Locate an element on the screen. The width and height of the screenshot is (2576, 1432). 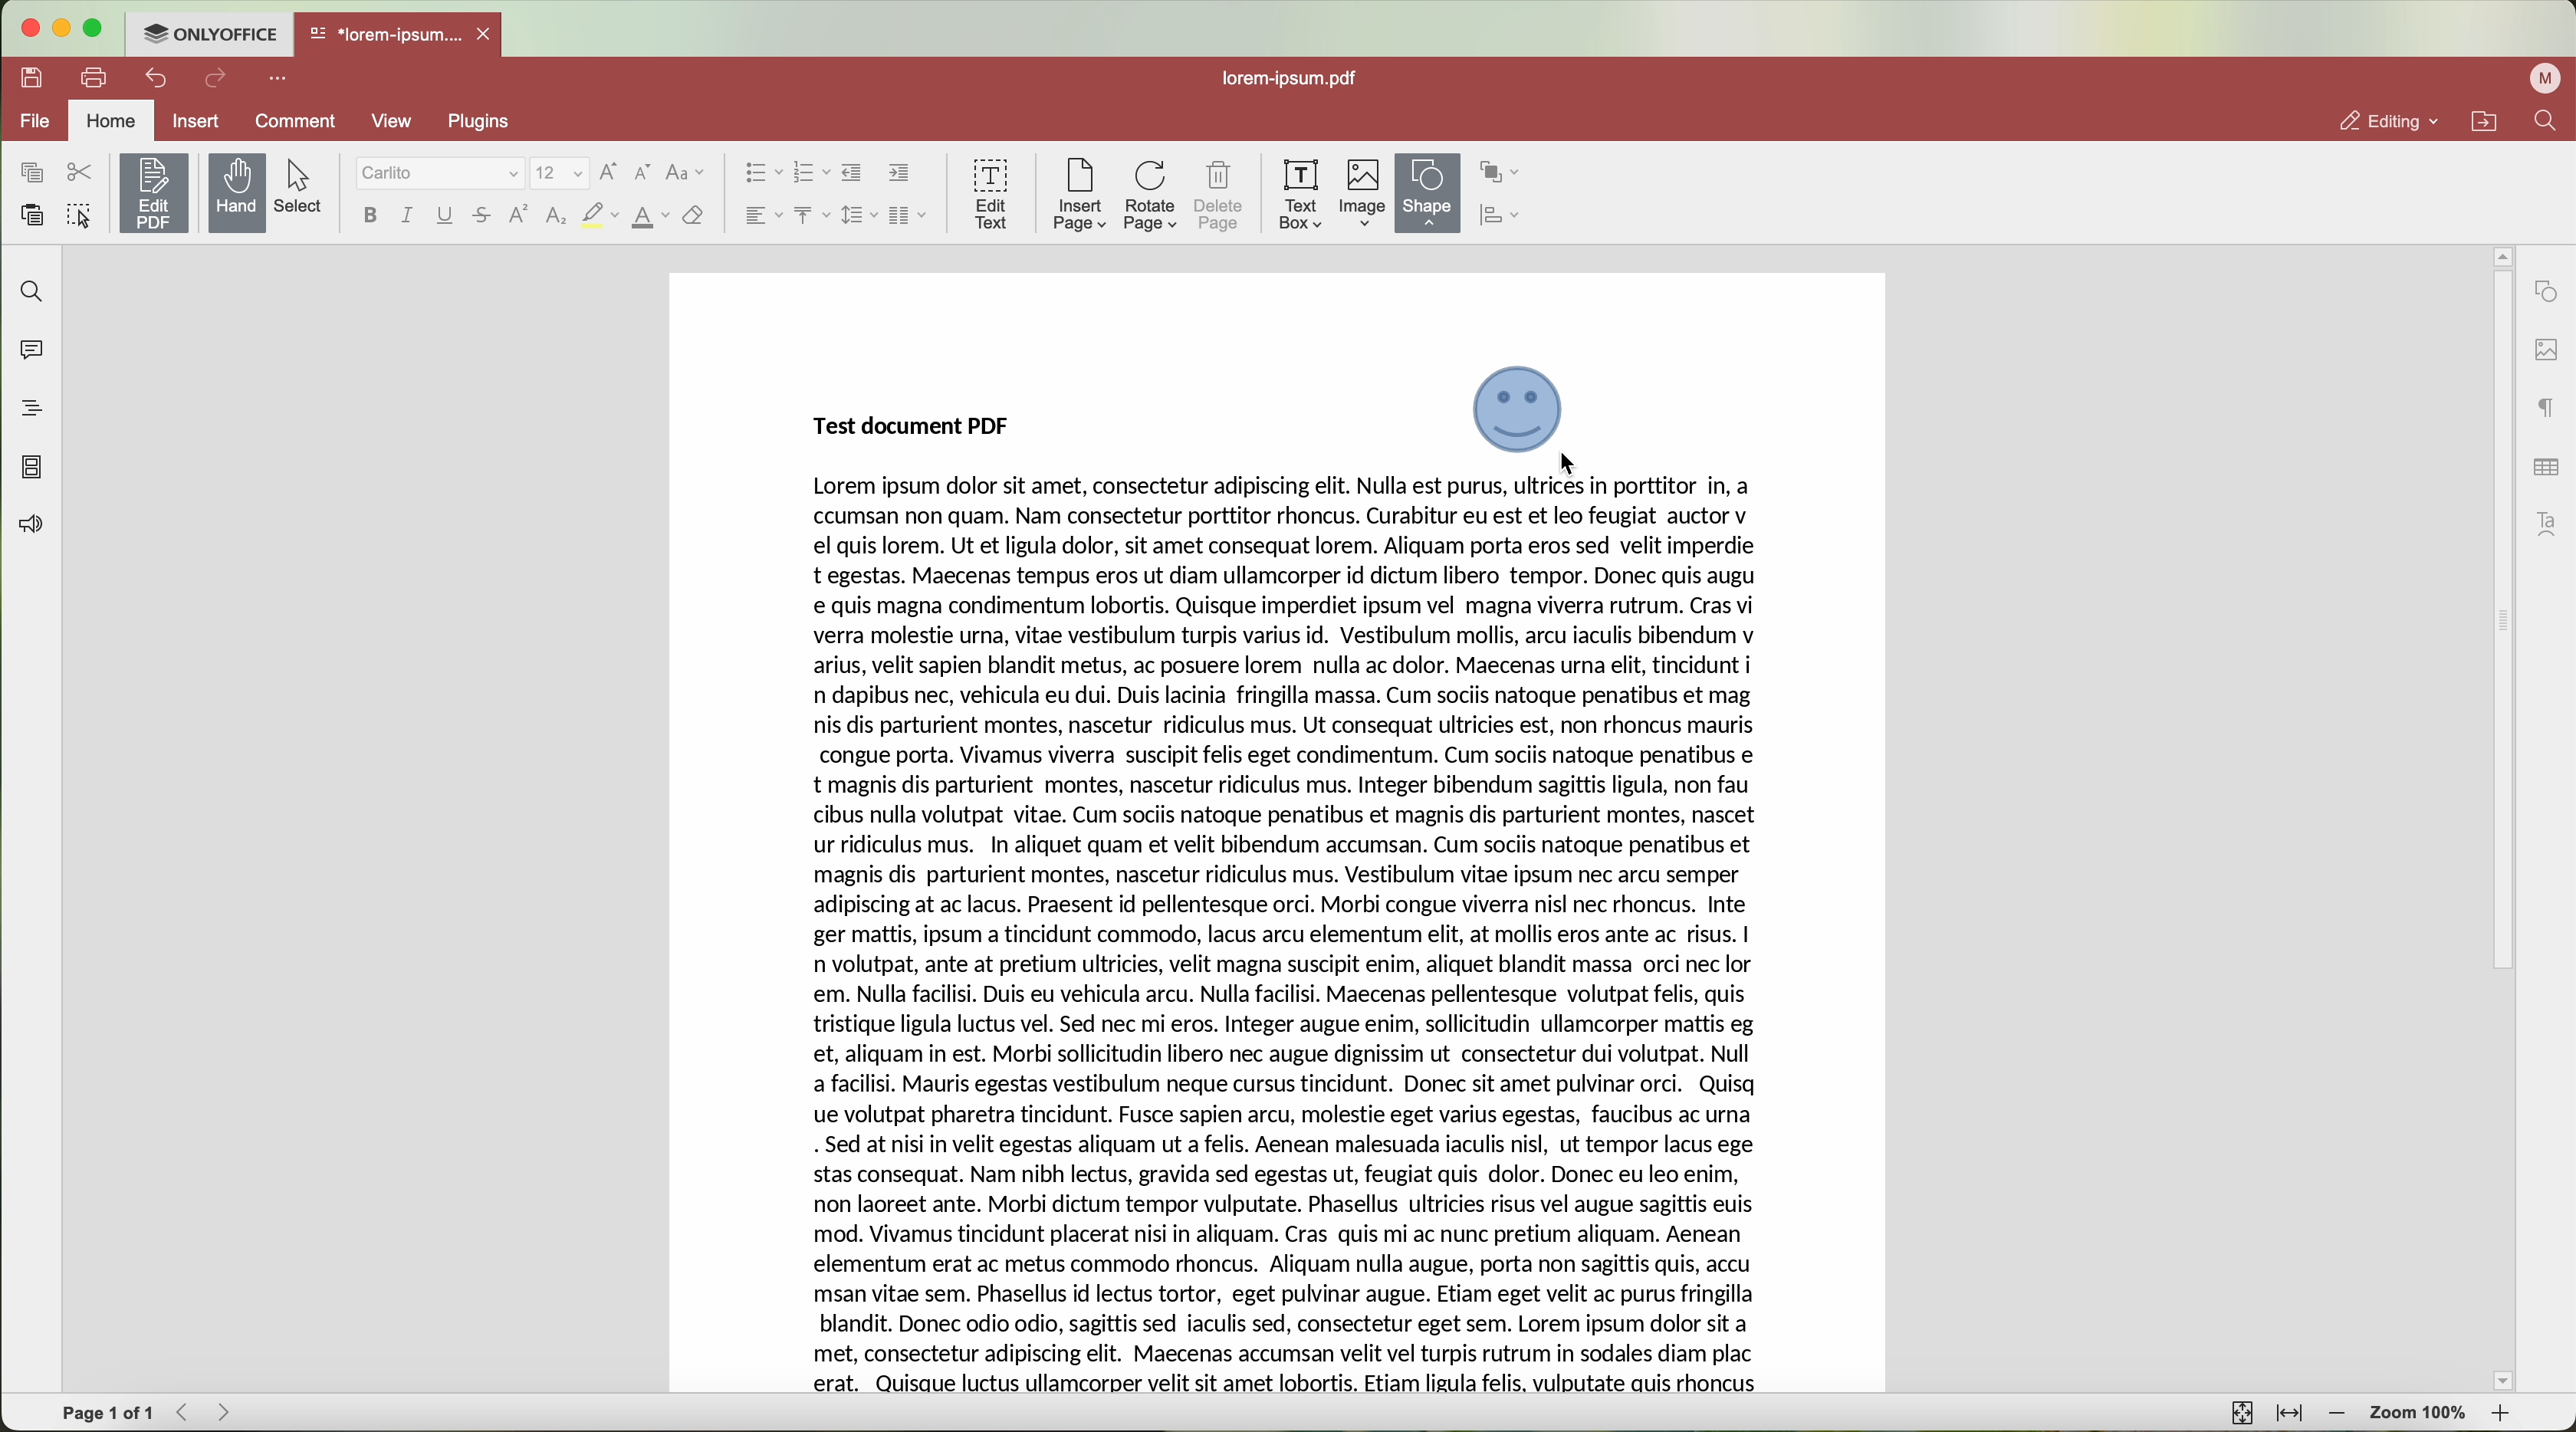
edit text is located at coordinates (990, 192).